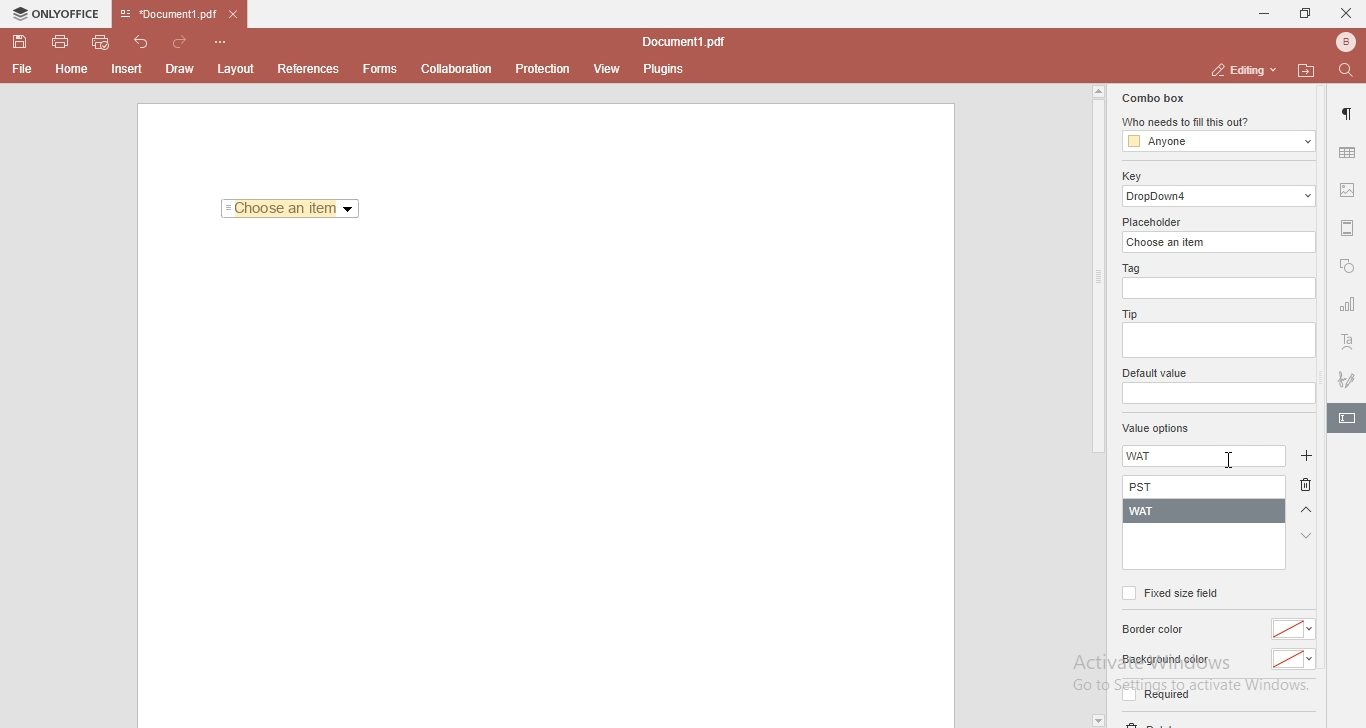  I want to click on References, so click(306, 69).